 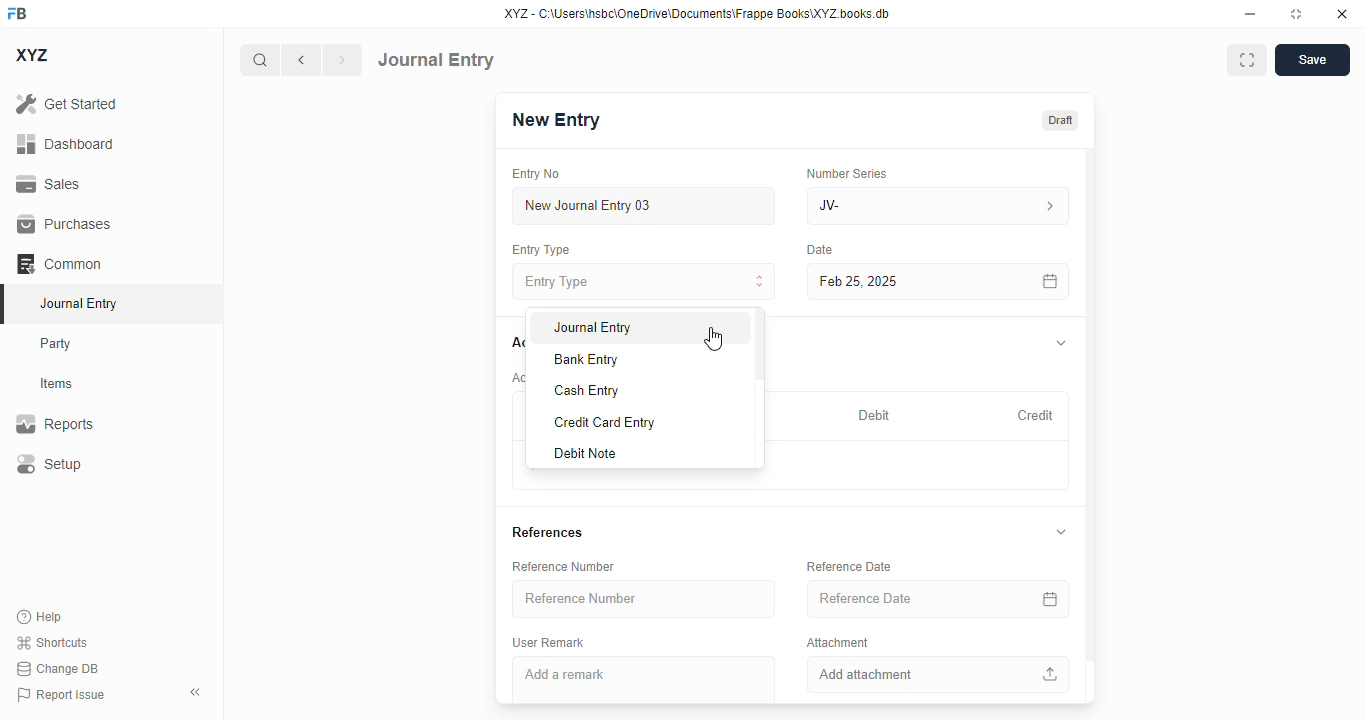 I want to click on previous, so click(x=301, y=60).